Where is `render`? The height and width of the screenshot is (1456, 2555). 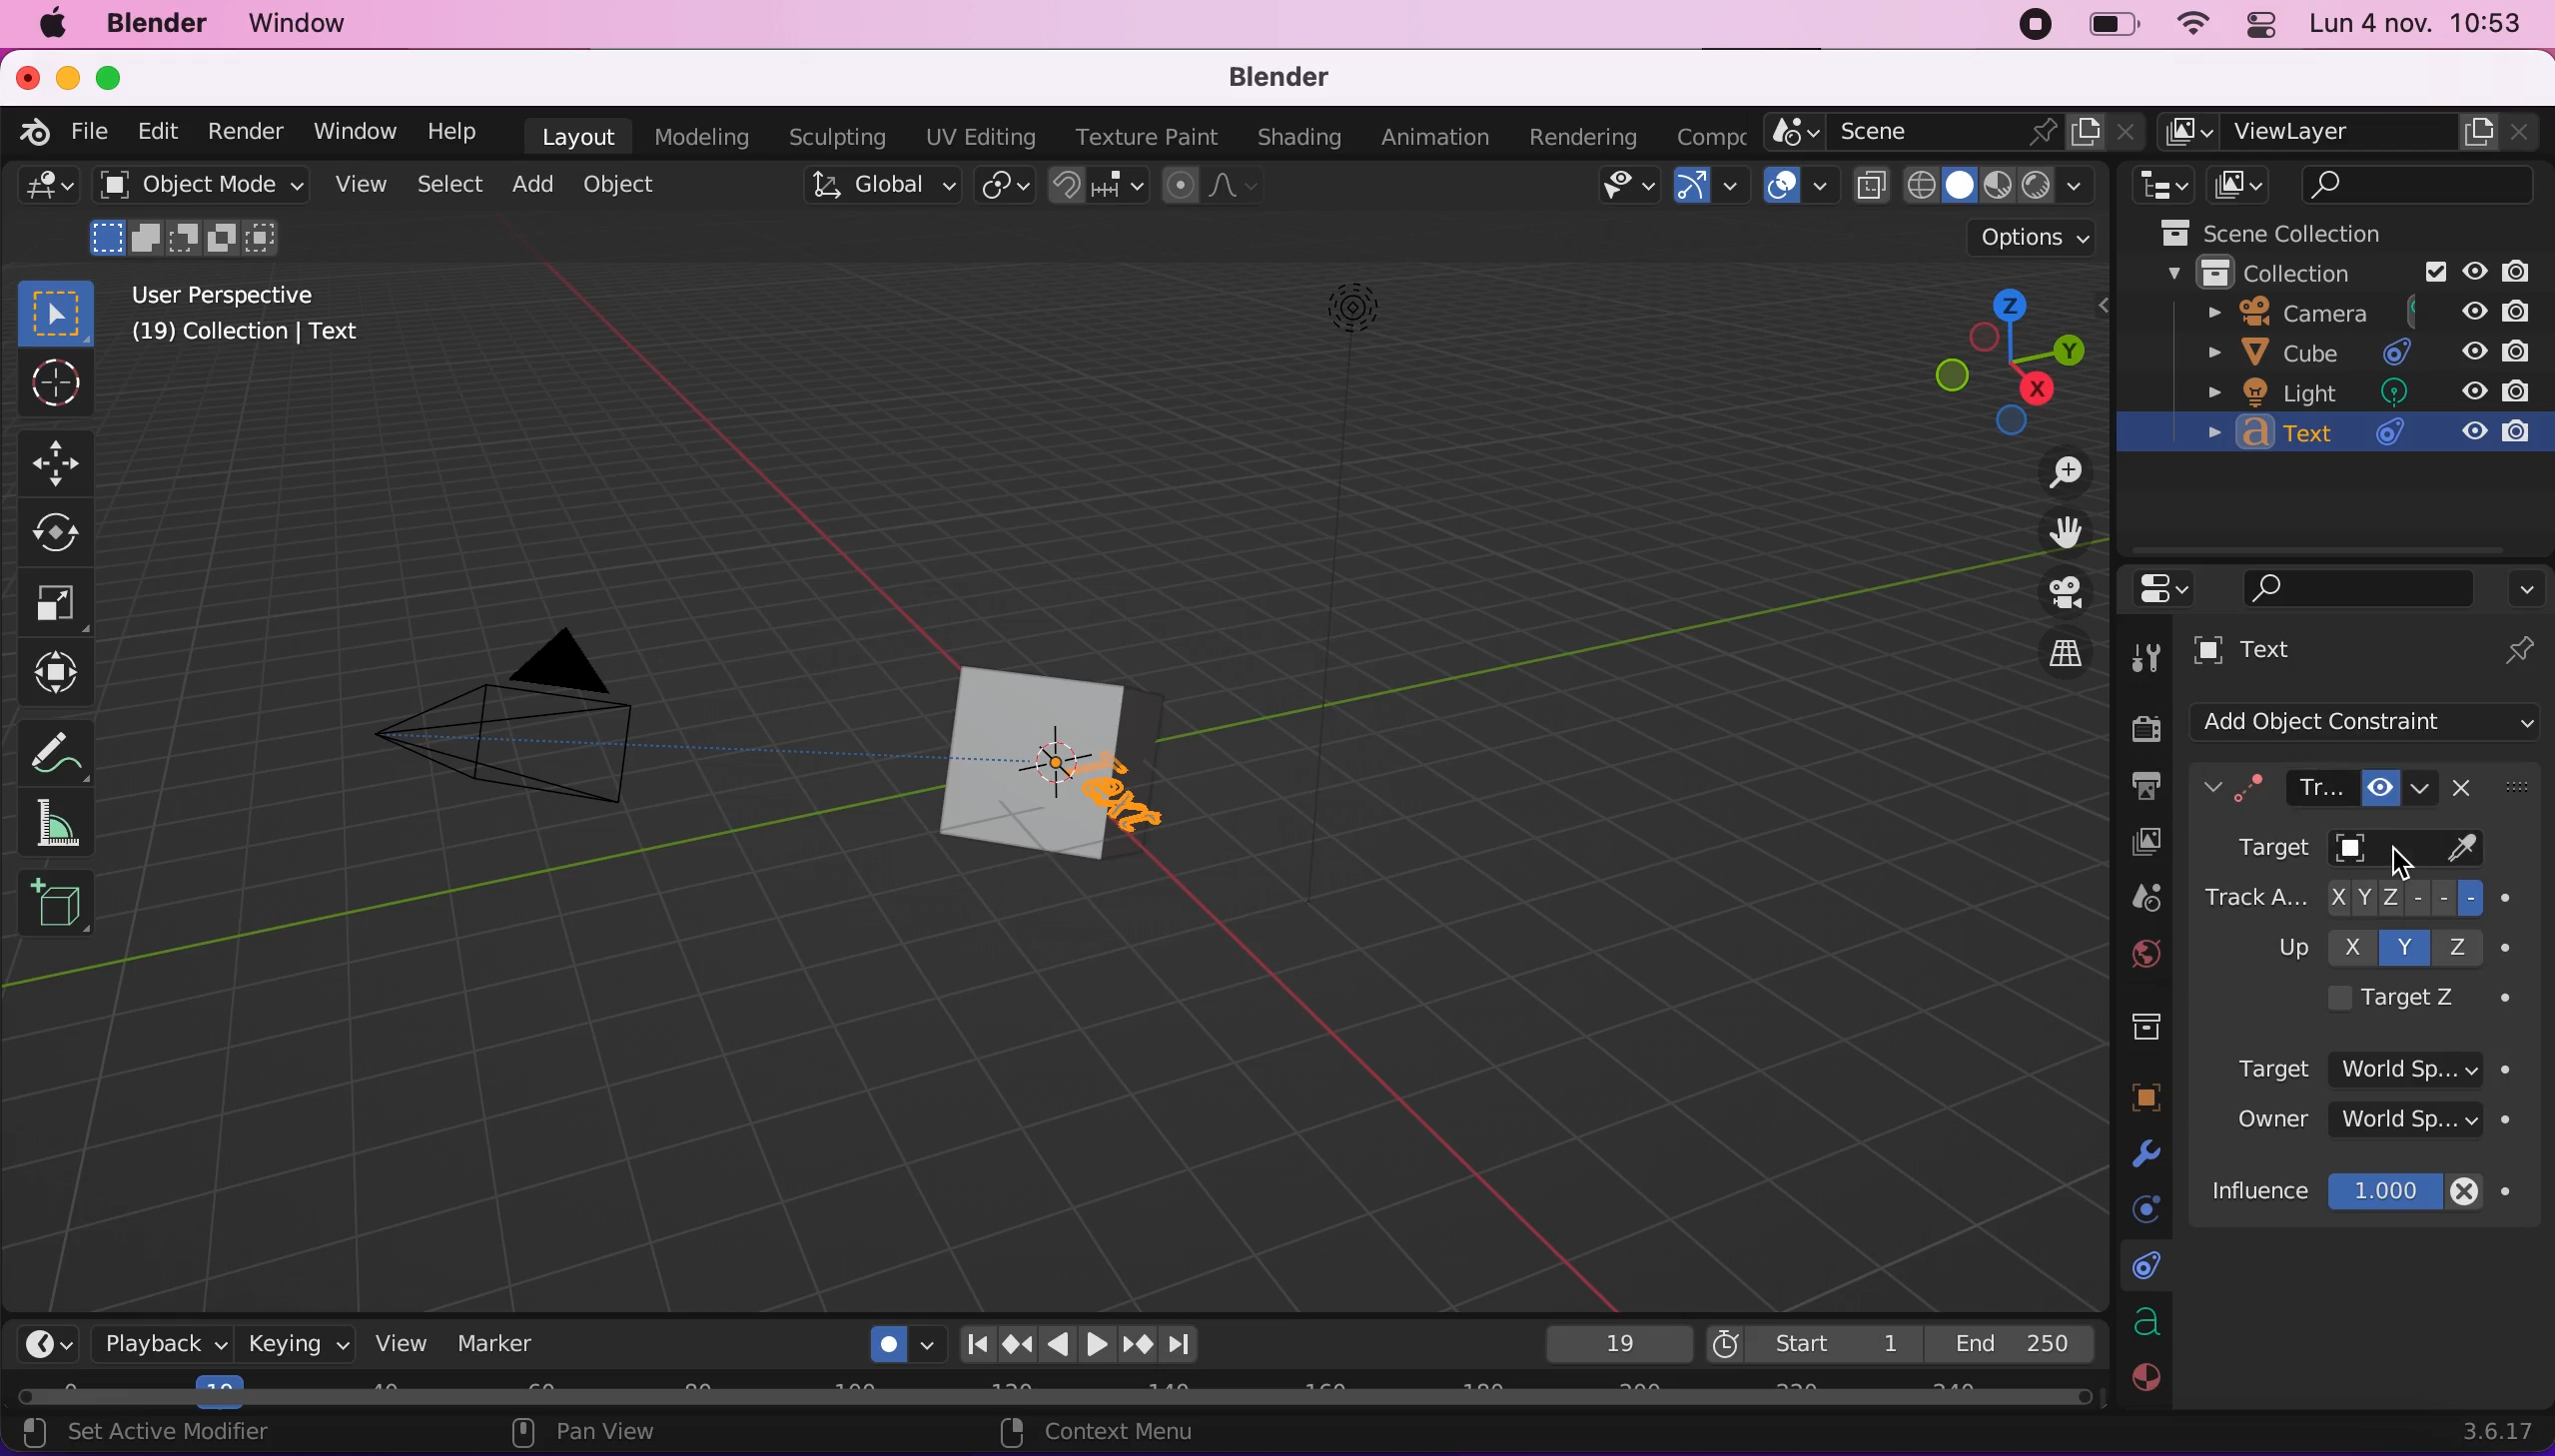
render is located at coordinates (248, 132).